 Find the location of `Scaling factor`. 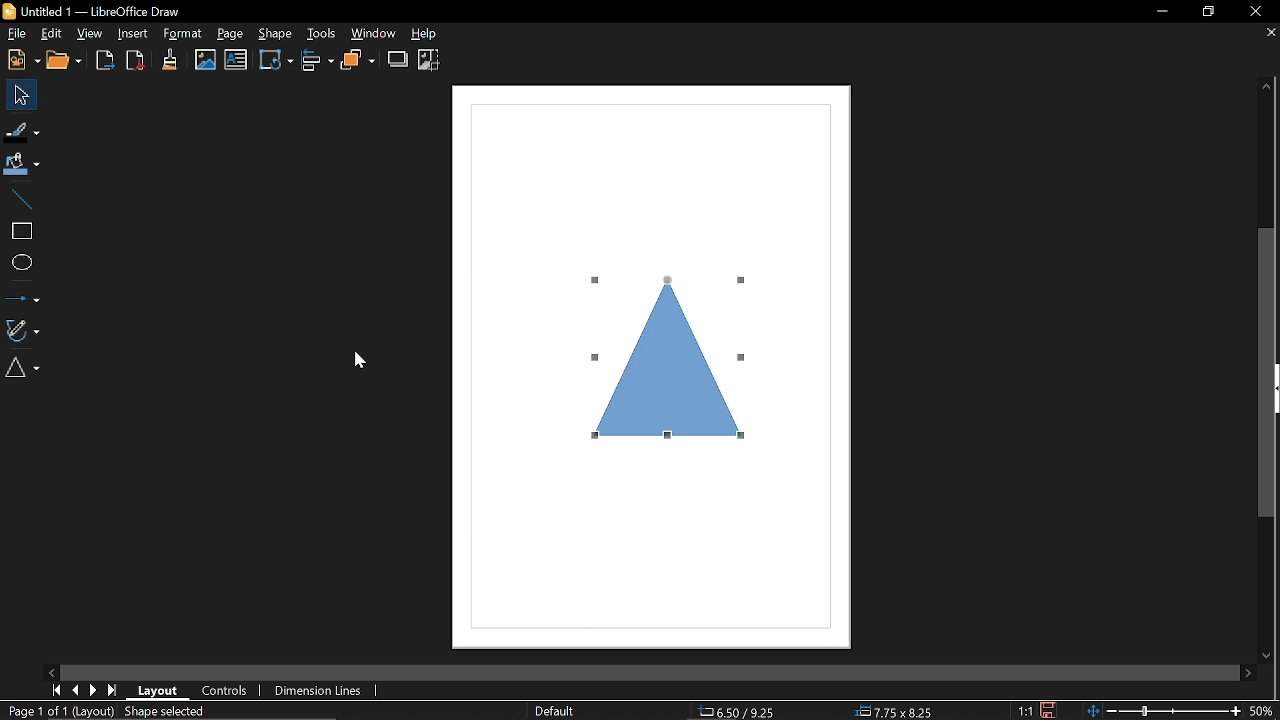

Scaling factor is located at coordinates (1024, 711).